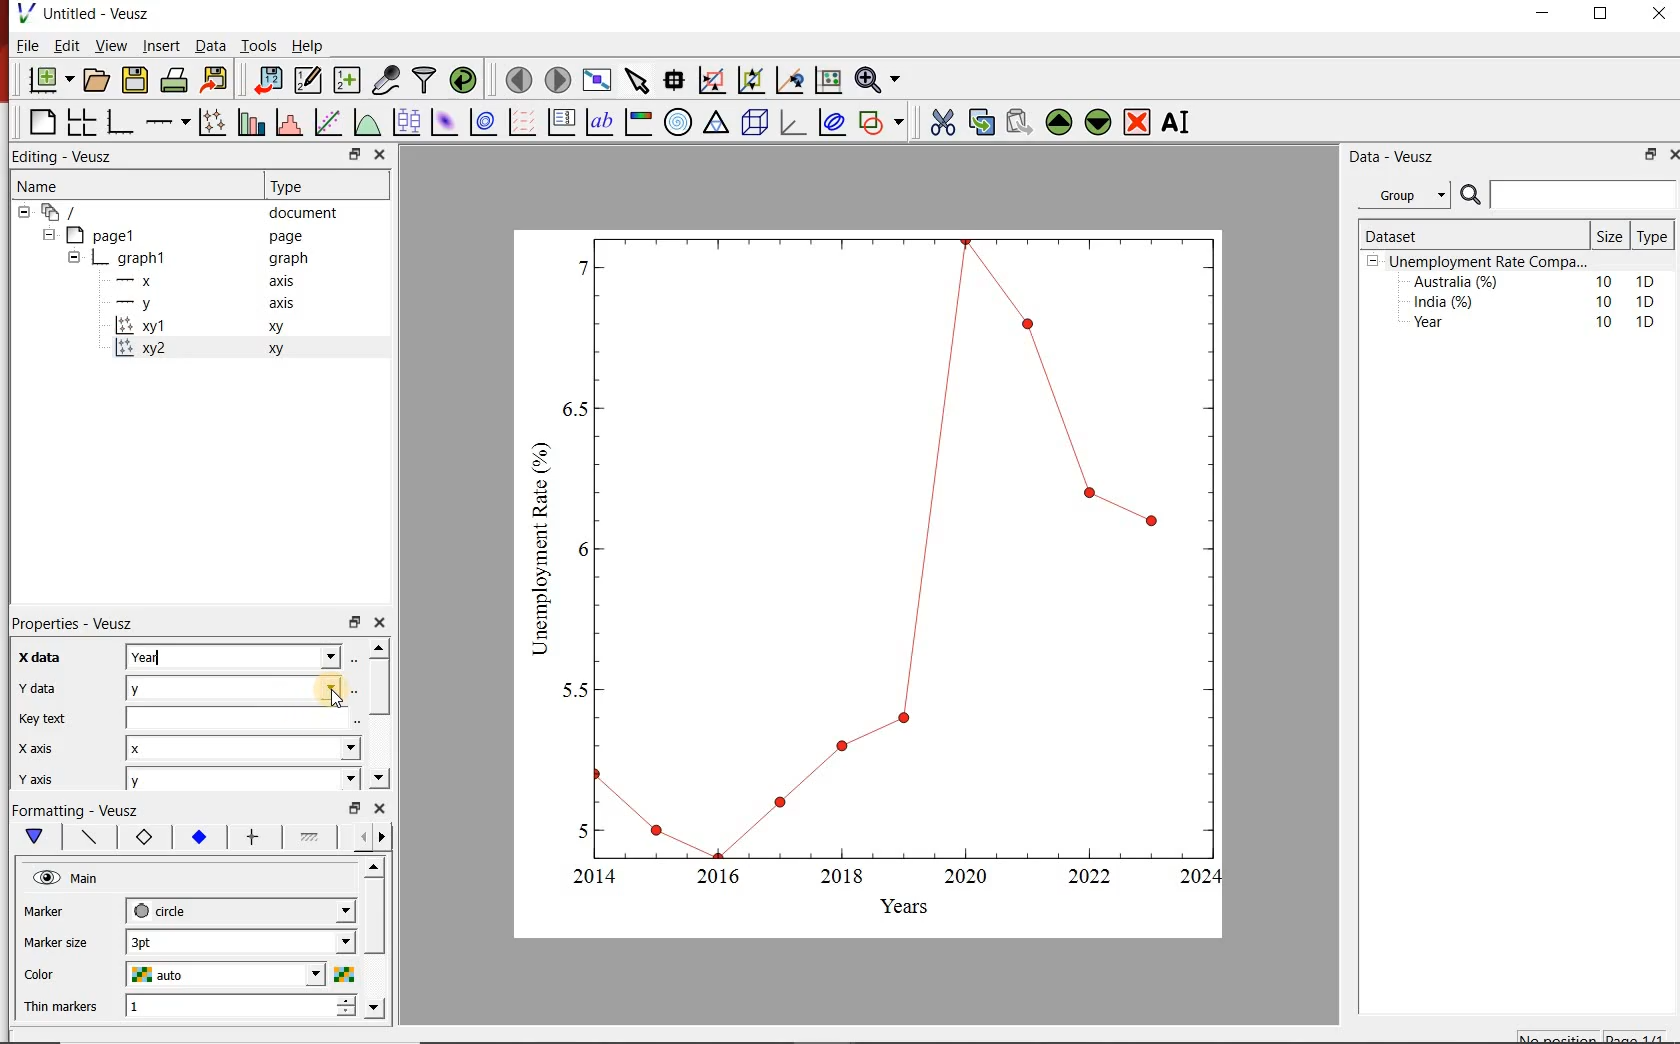 The image size is (1680, 1044). Describe the element at coordinates (379, 647) in the screenshot. I see `move up` at that location.